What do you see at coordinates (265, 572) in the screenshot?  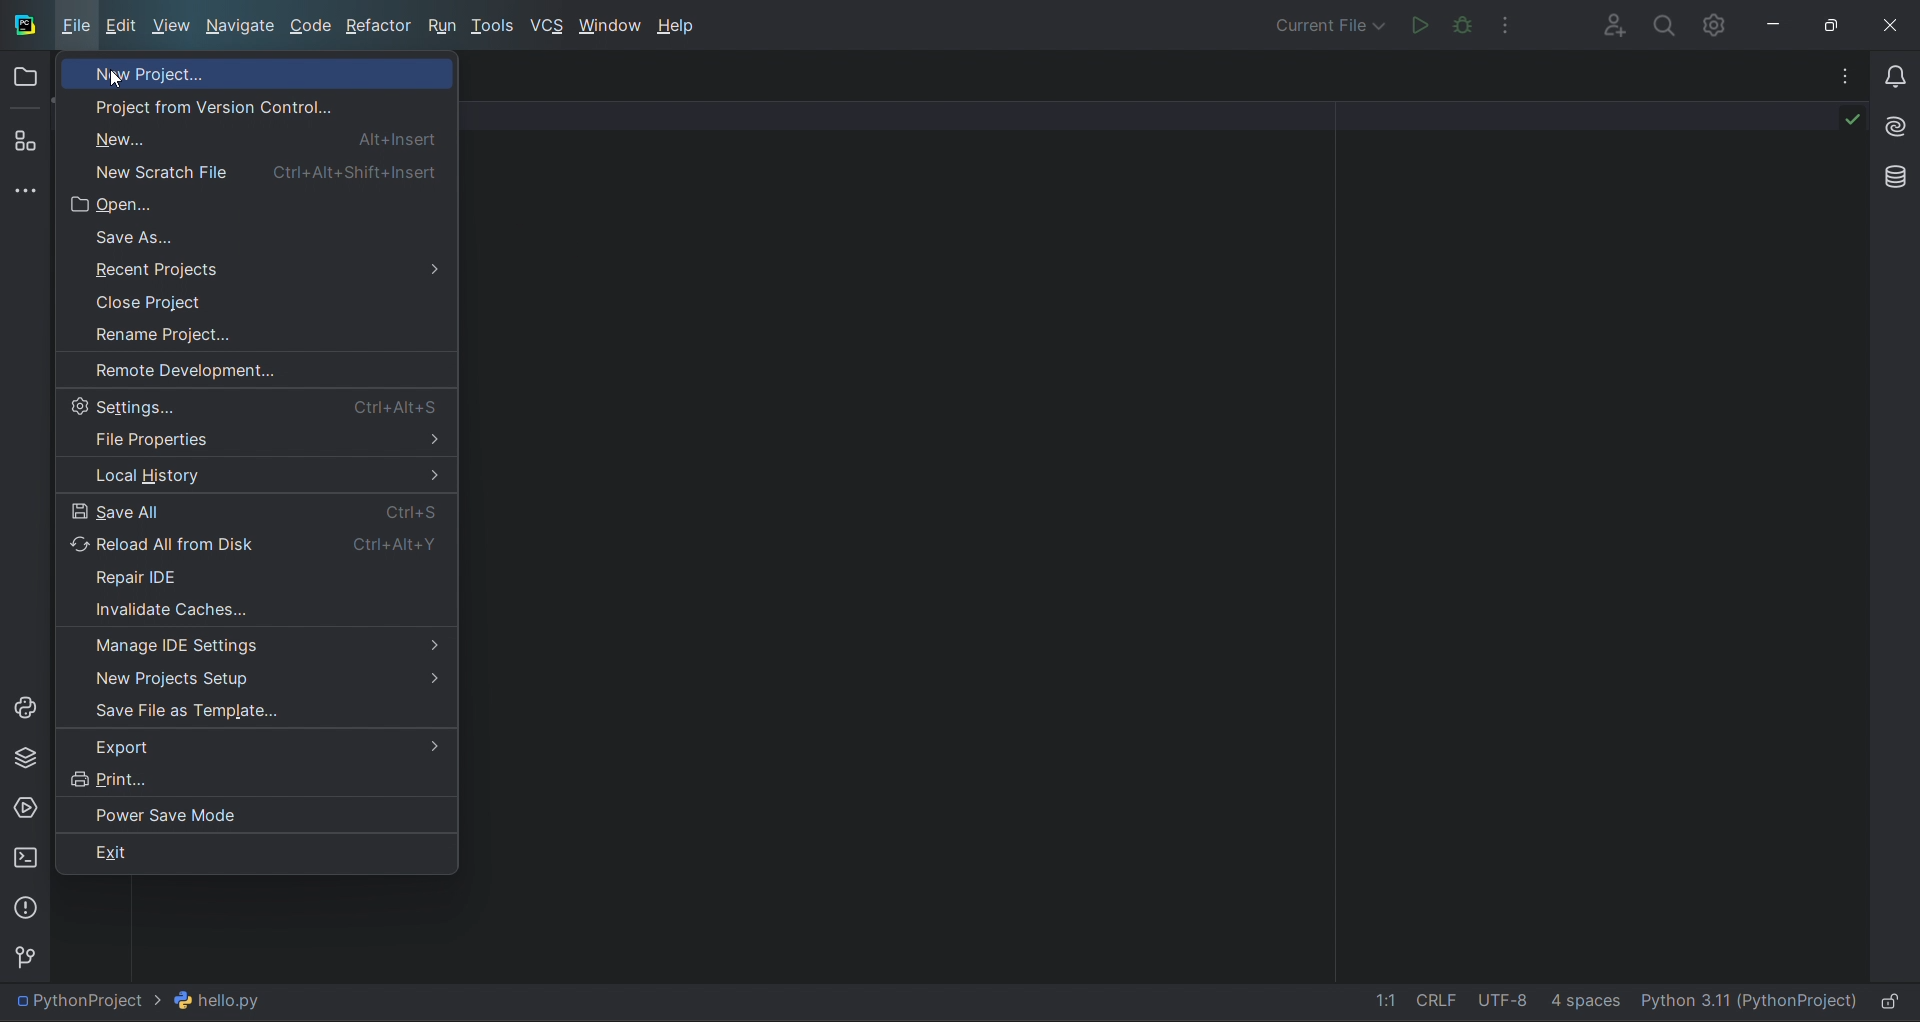 I see `repair ide` at bounding box center [265, 572].